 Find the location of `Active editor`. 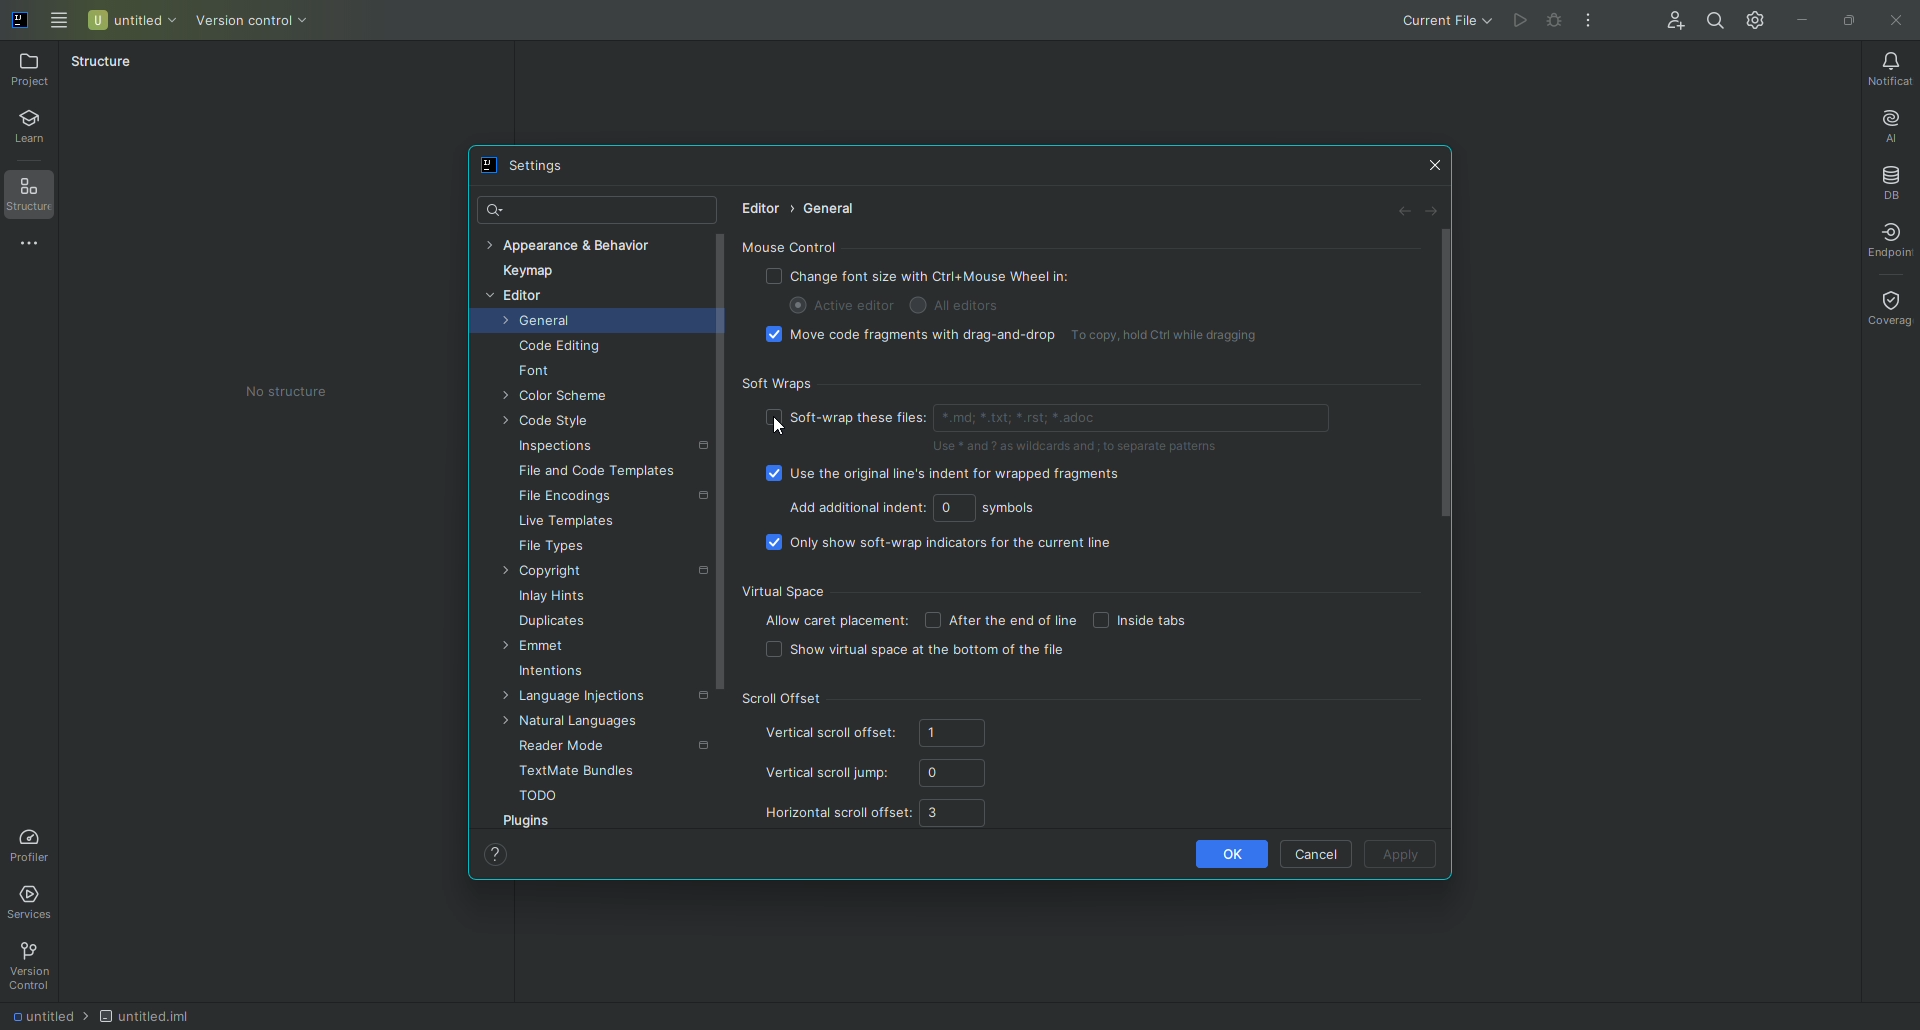

Active editor is located at coordinates (842, 305).